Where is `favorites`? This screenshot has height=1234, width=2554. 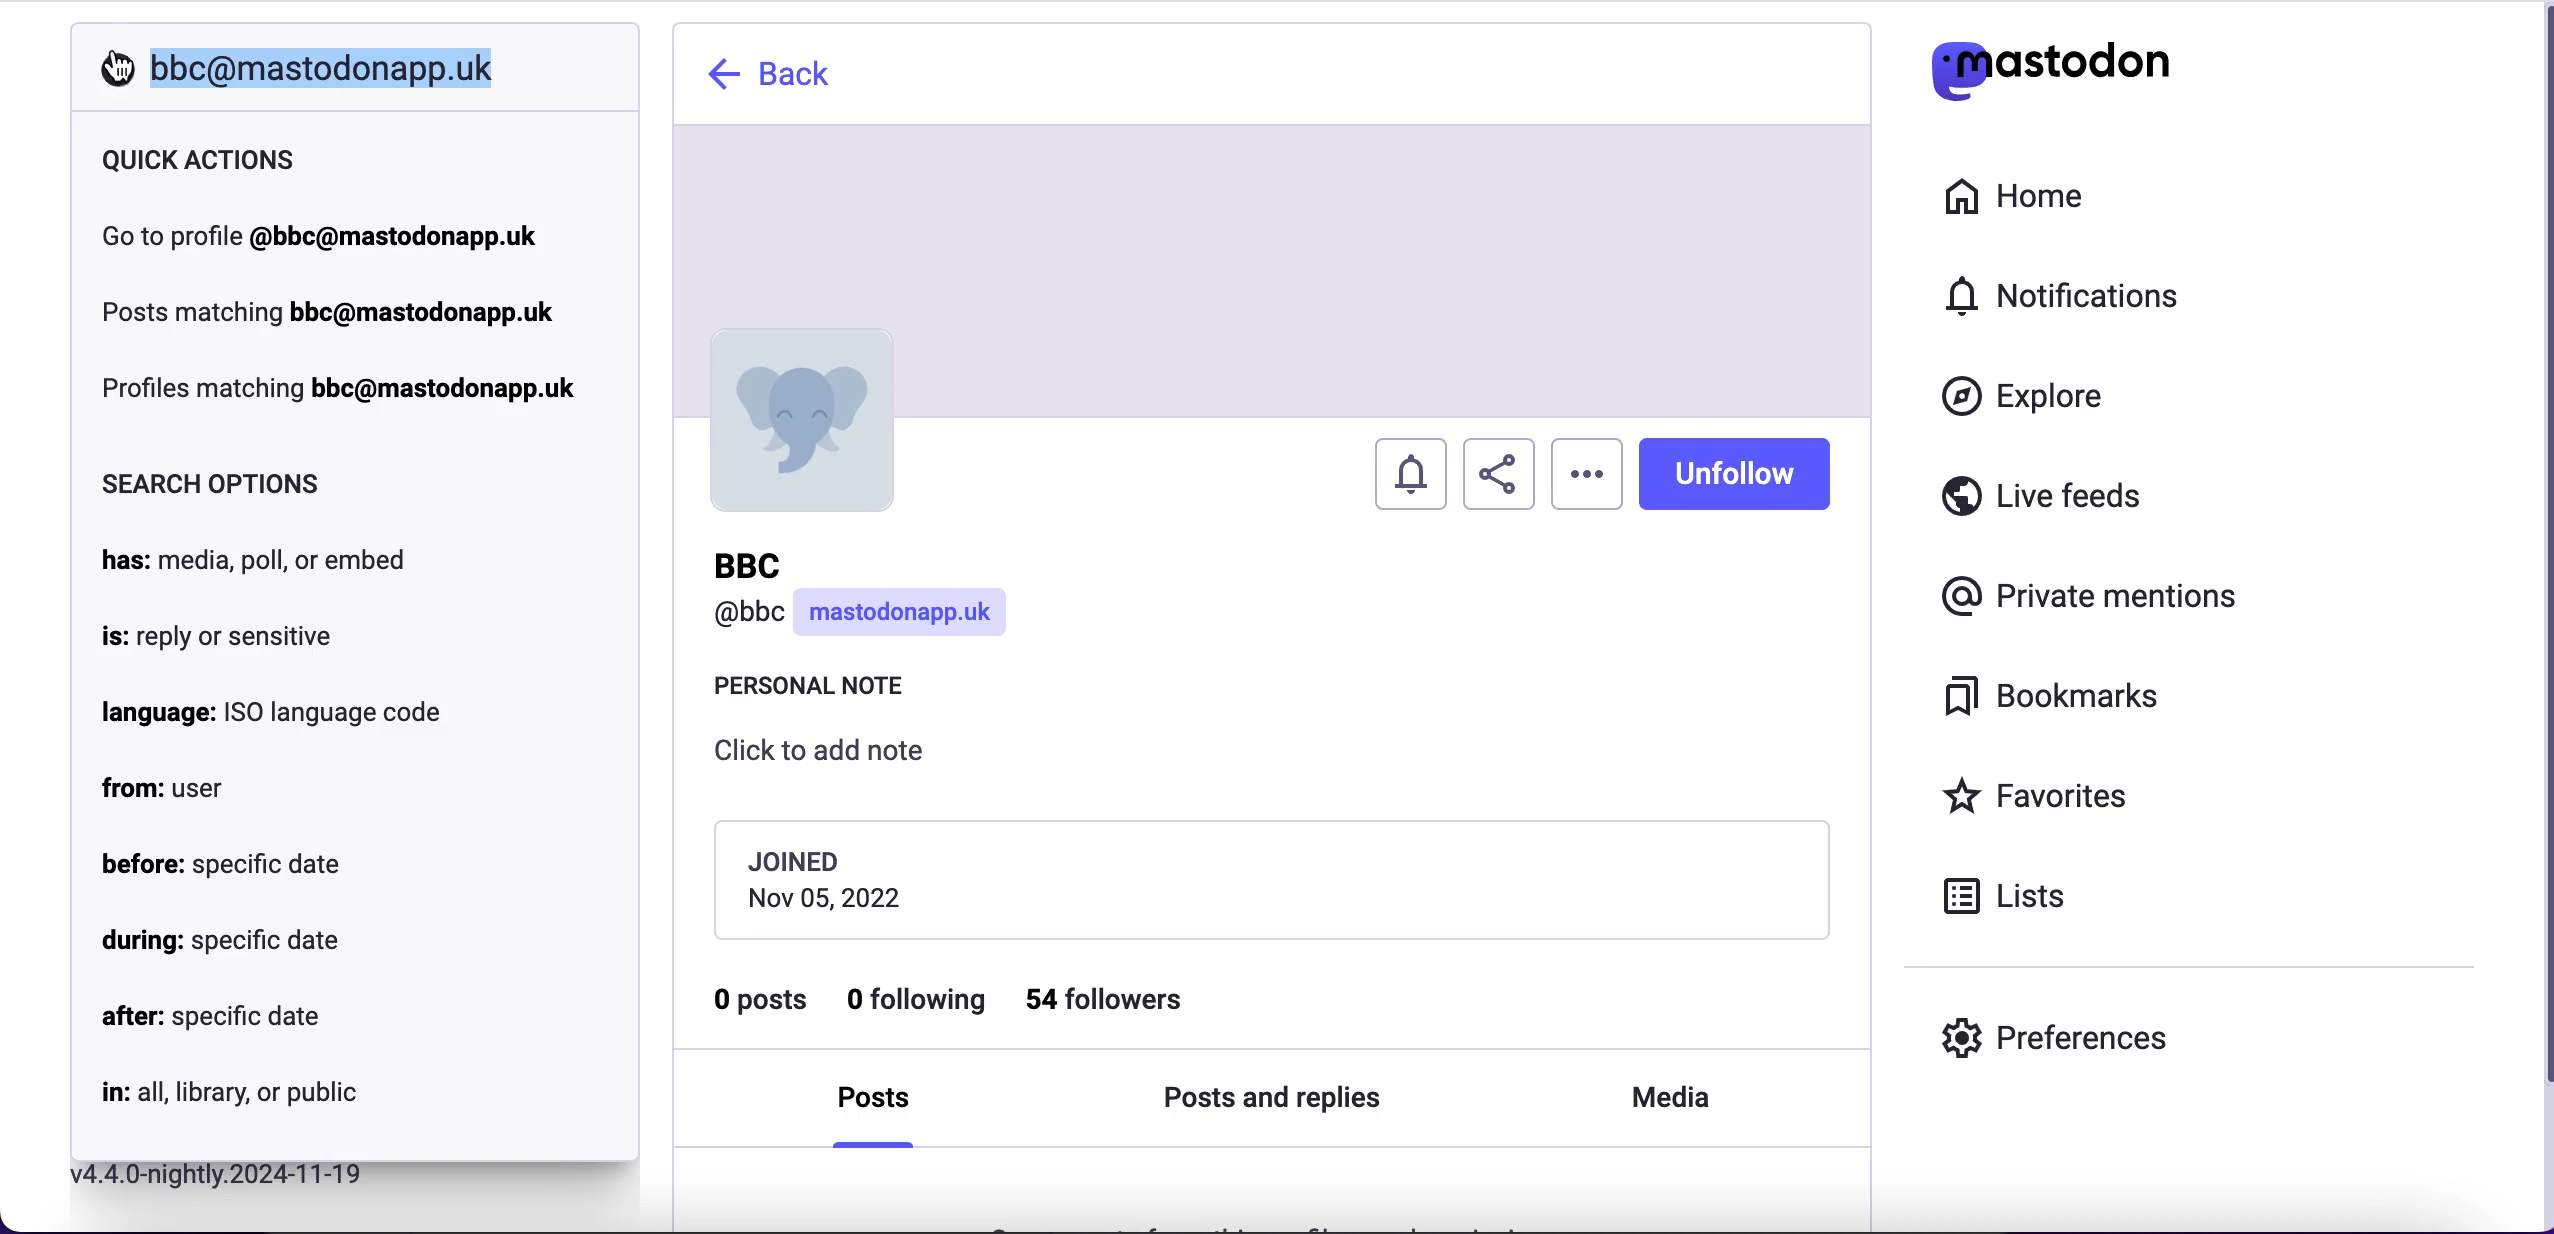
favorites is located at coordinates (2042, 799).